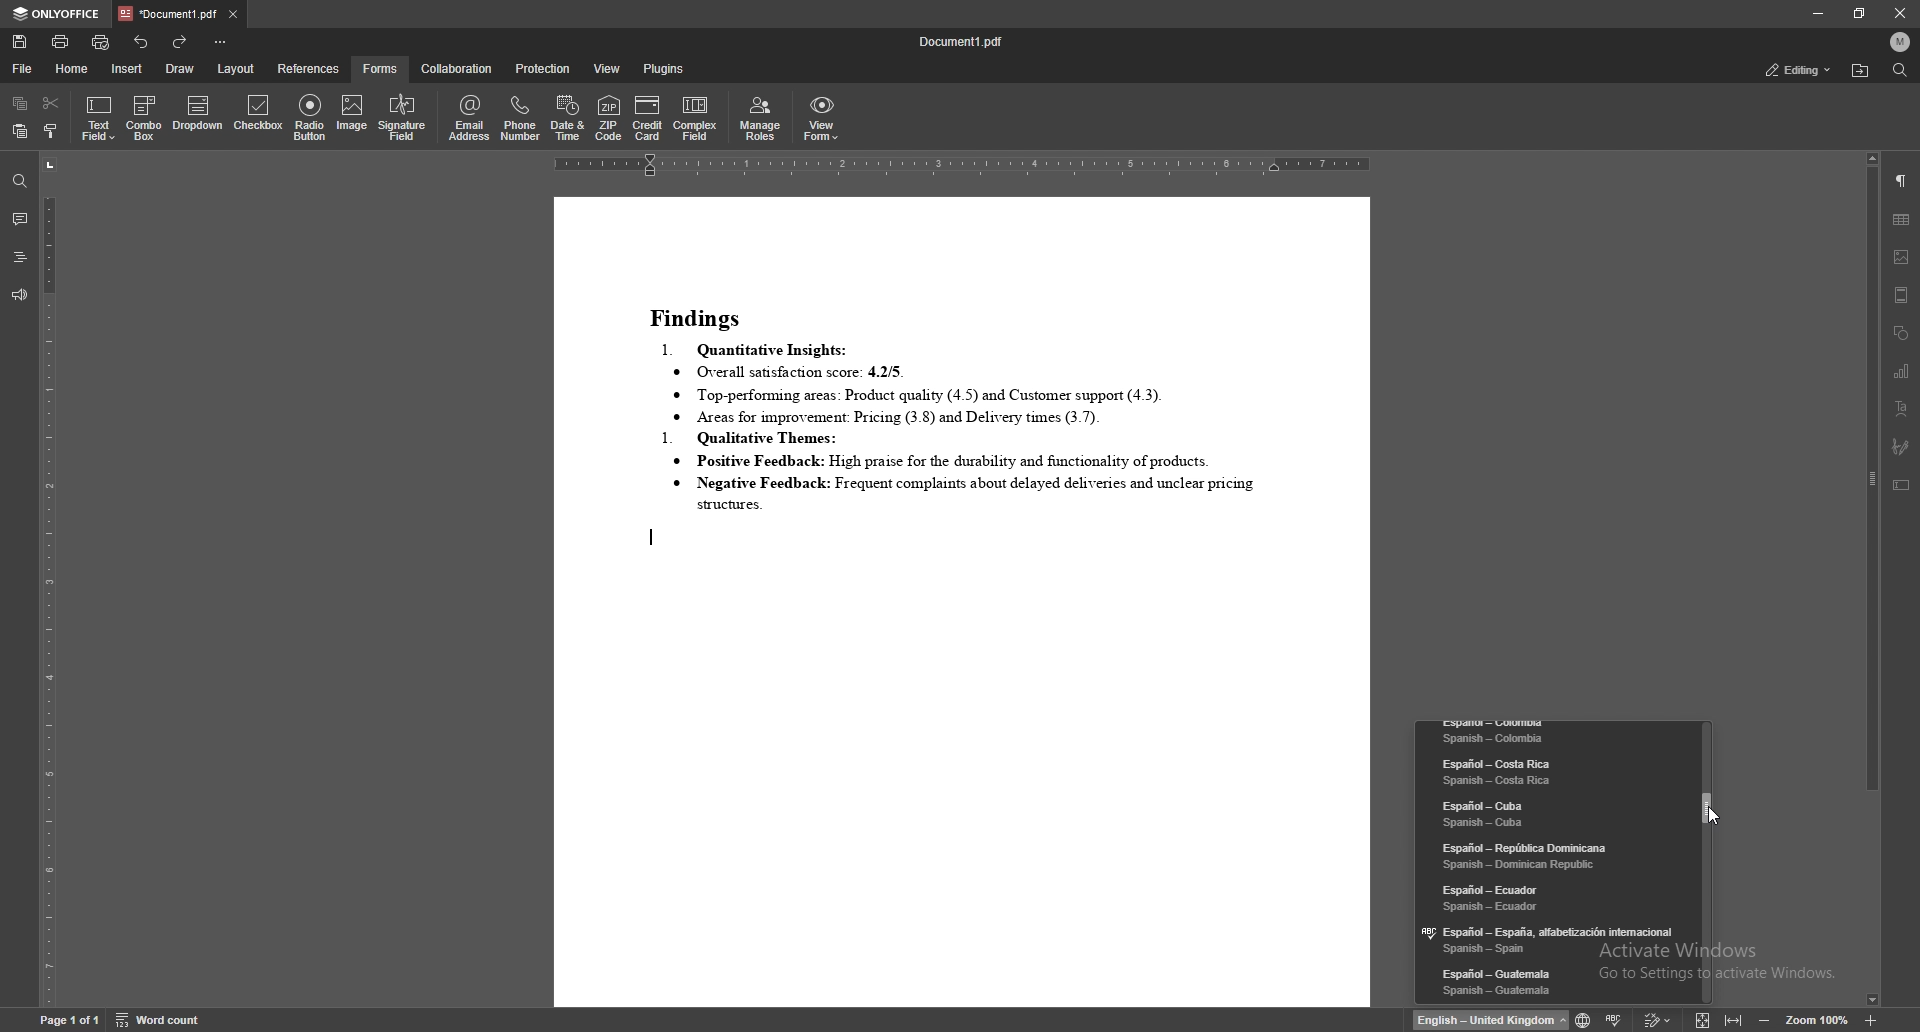  I want to click on language, so click(1547, 772).